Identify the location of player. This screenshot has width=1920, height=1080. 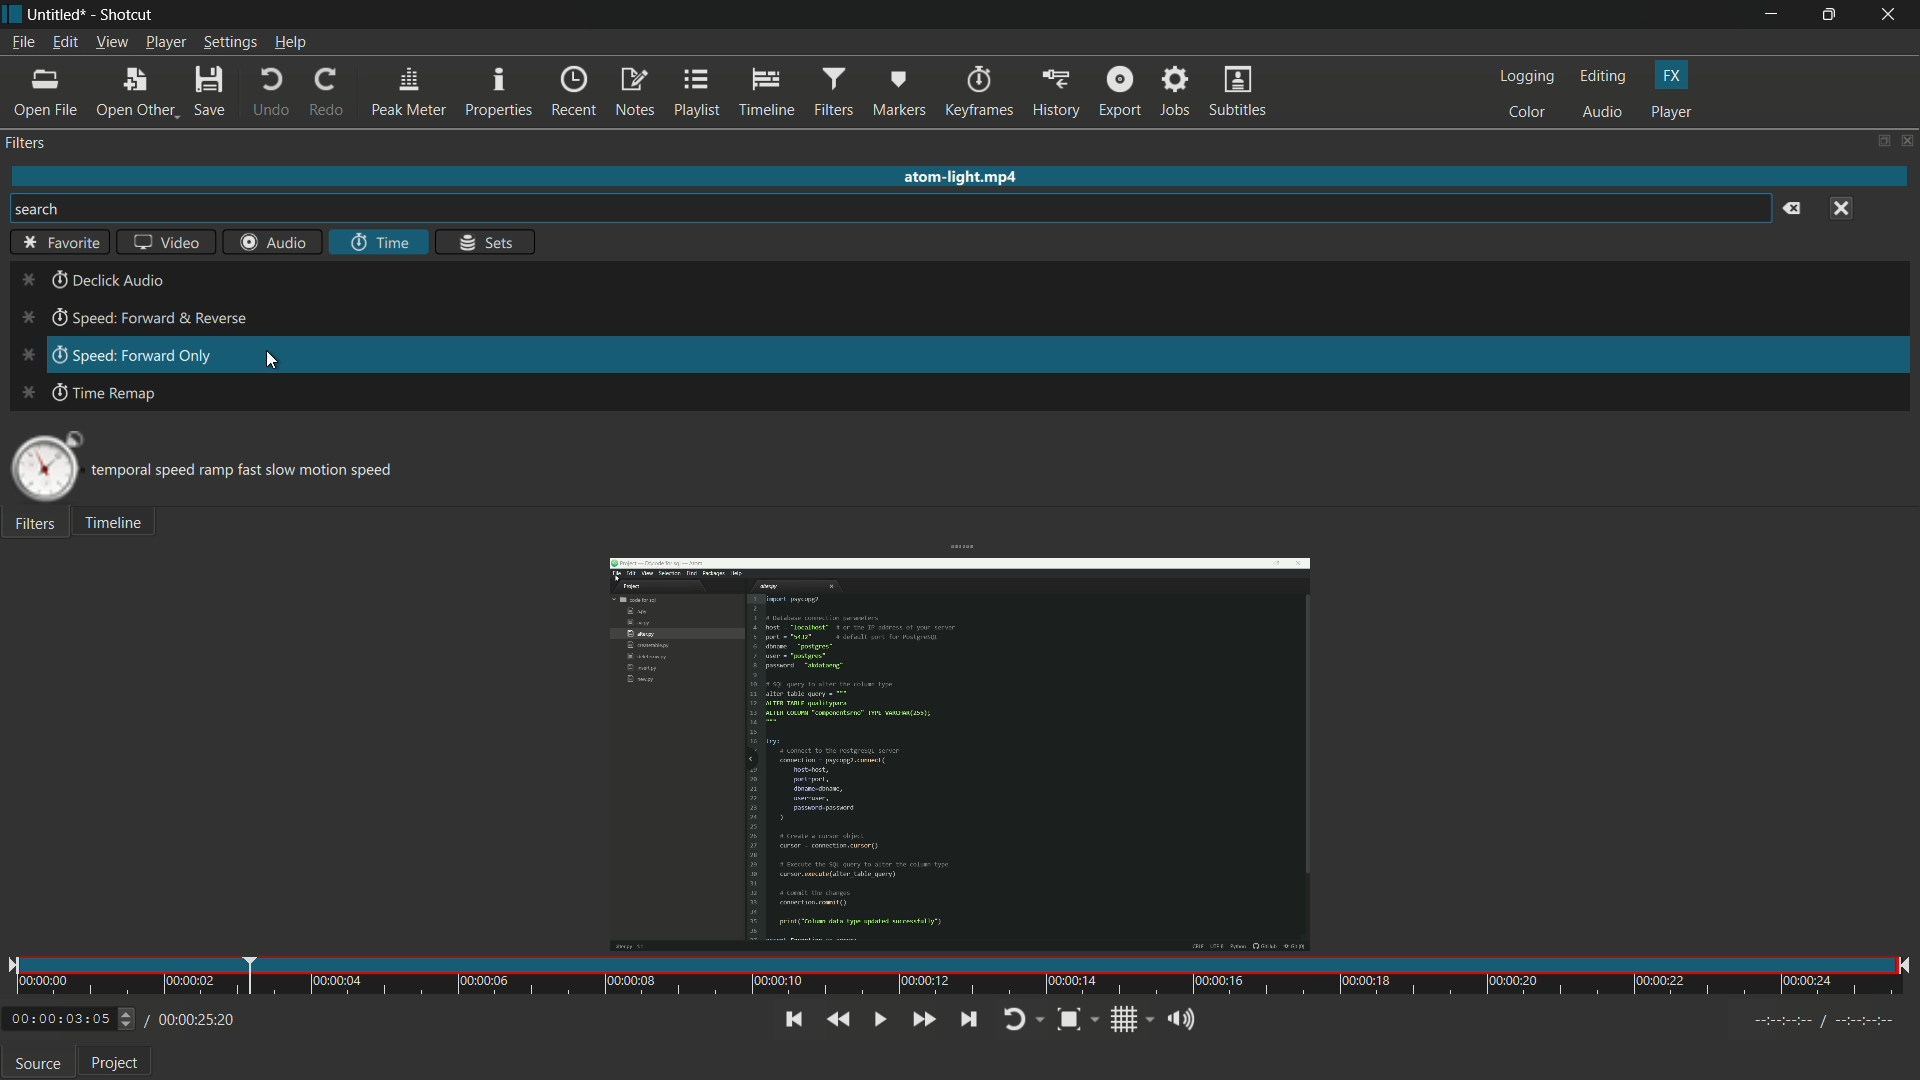
(1671, 113).